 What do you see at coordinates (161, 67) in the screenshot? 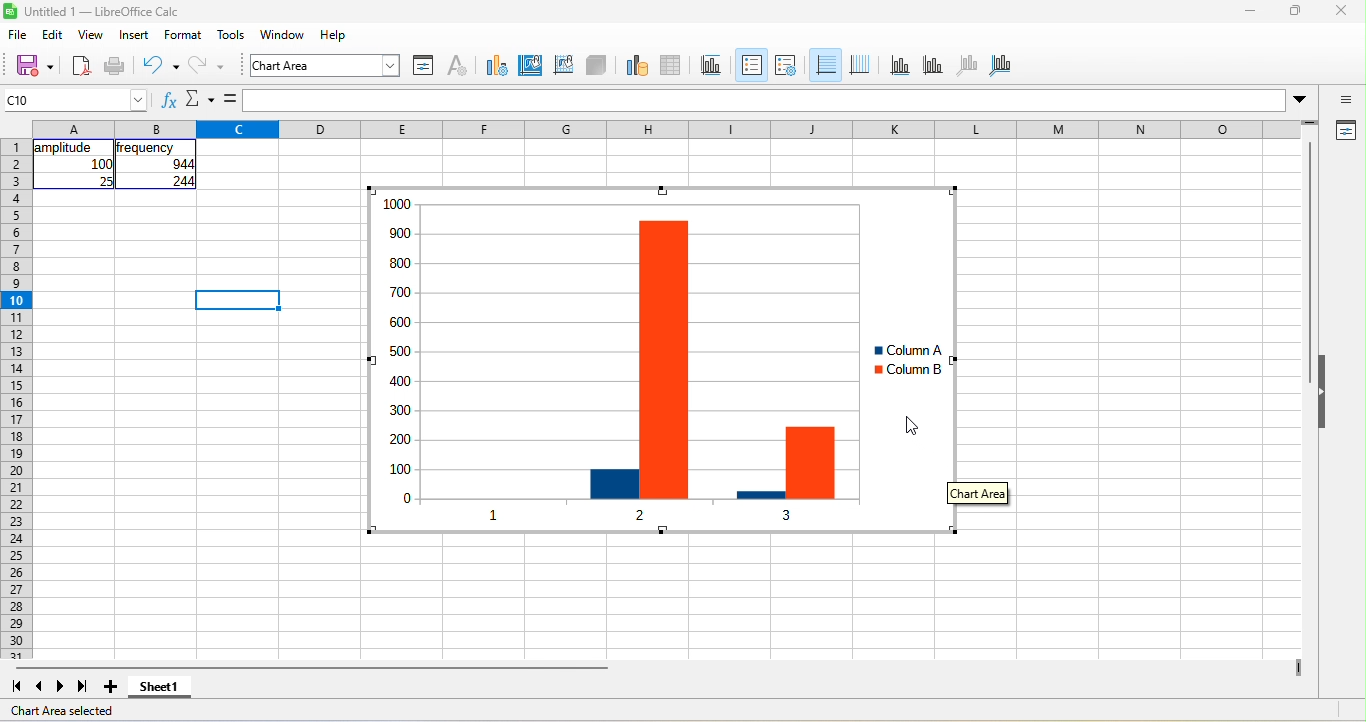
I see `undo` at bounding box center [161, 67].